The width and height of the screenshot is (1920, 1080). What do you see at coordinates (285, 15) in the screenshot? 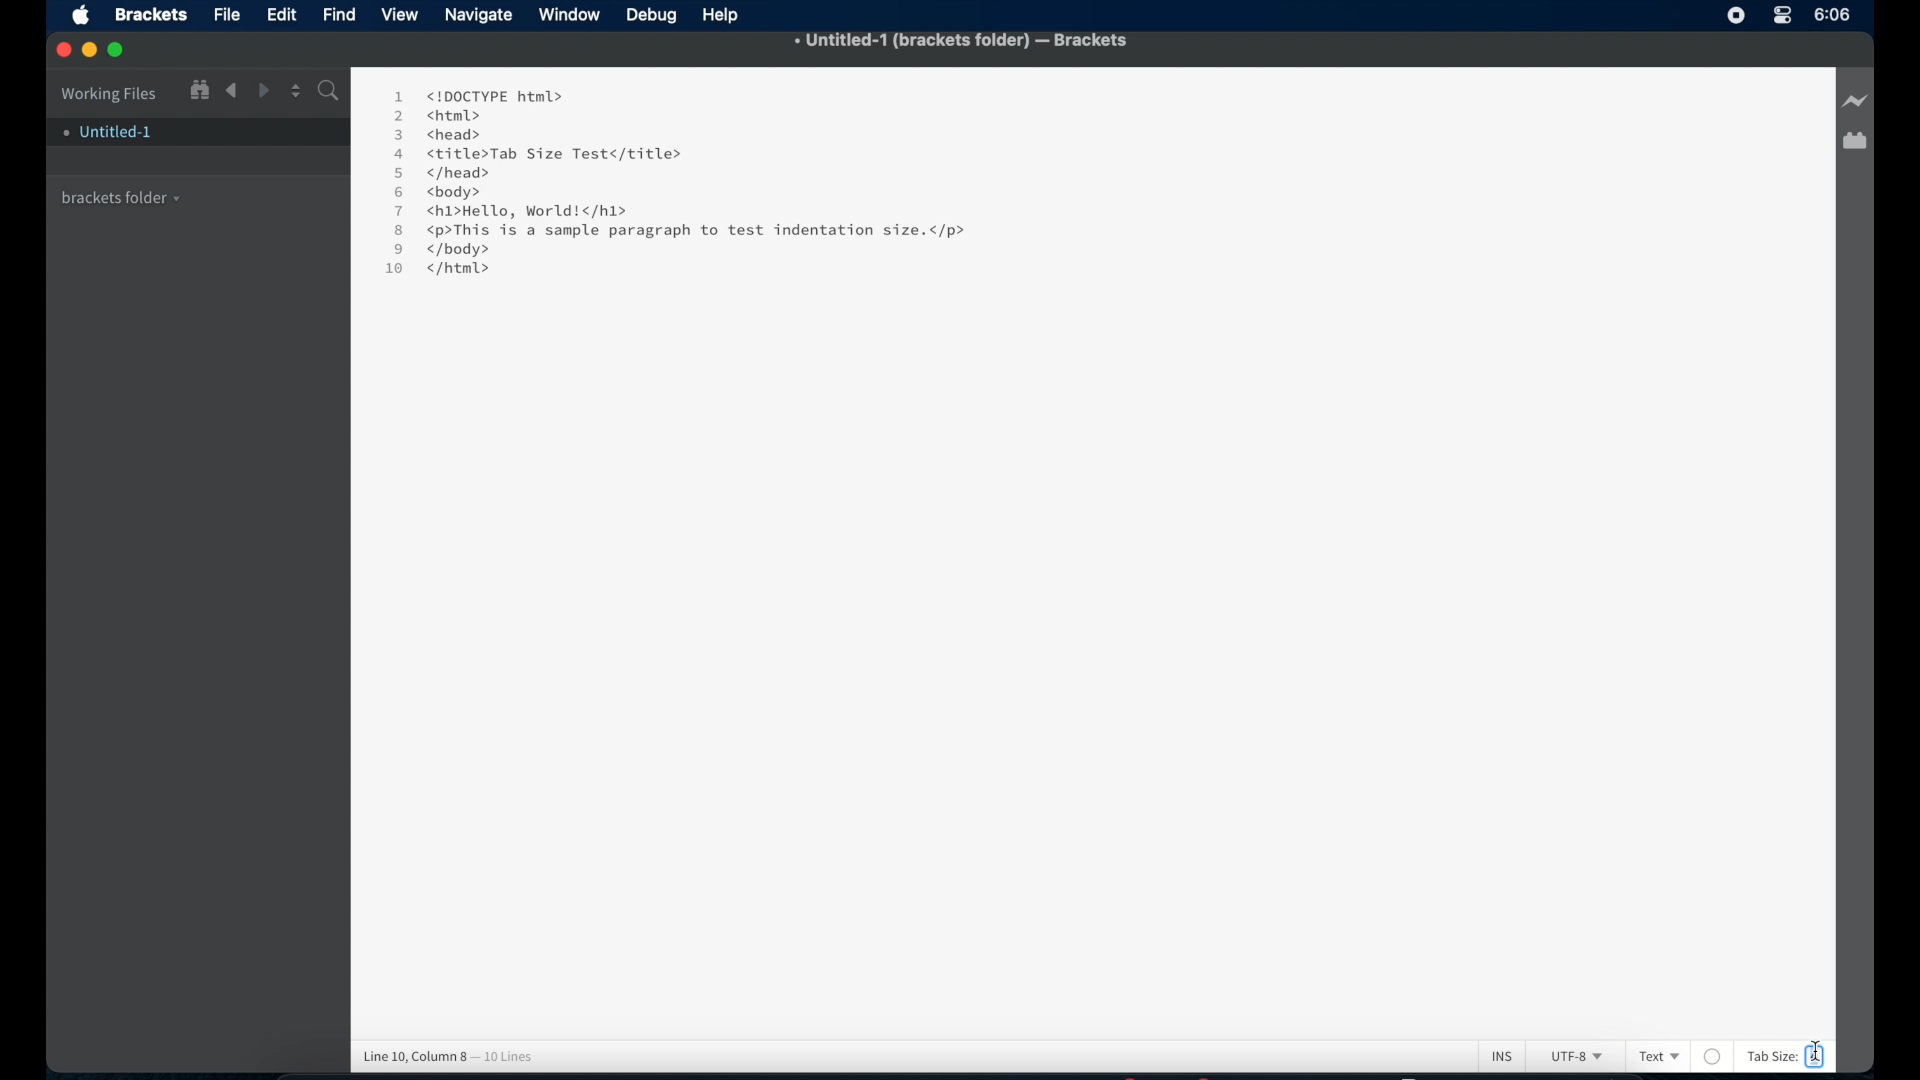
I see `Edit` at bounding box center [285, 15].